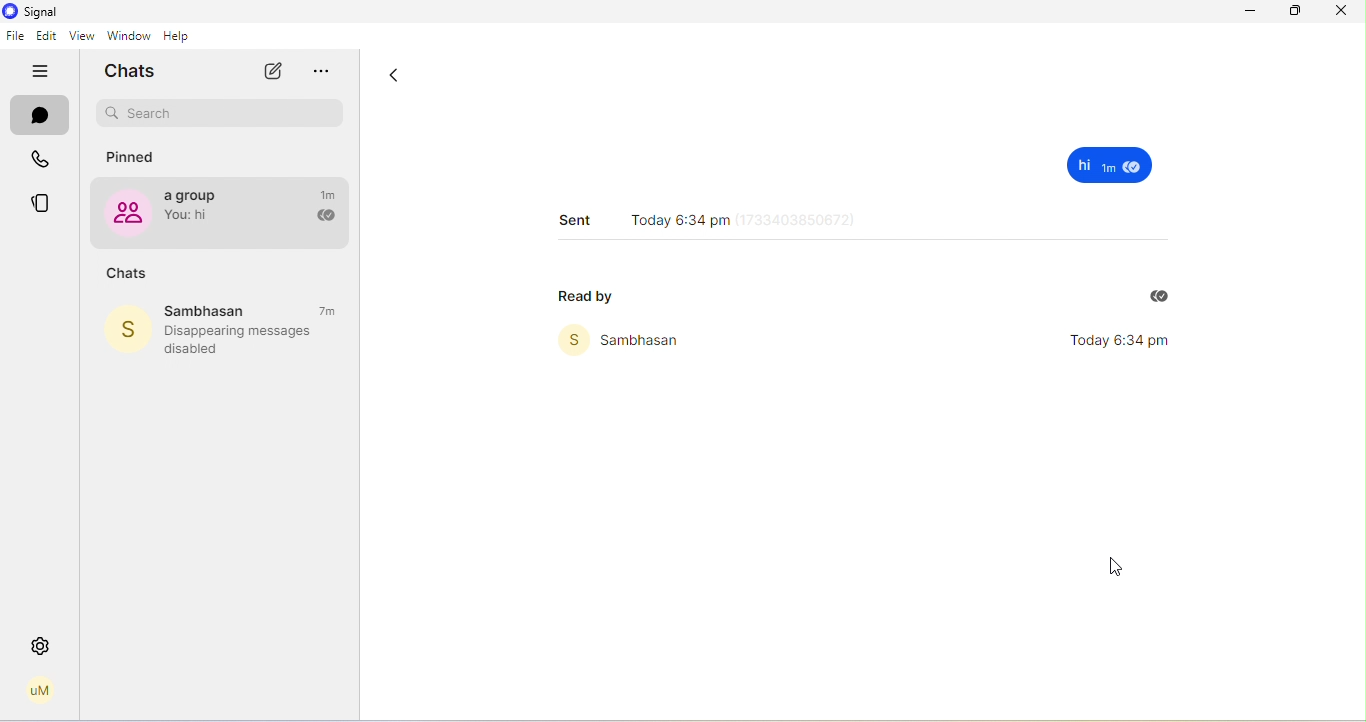 The image size is (1366, 722). I want to click on pinned, so click(134, 158).